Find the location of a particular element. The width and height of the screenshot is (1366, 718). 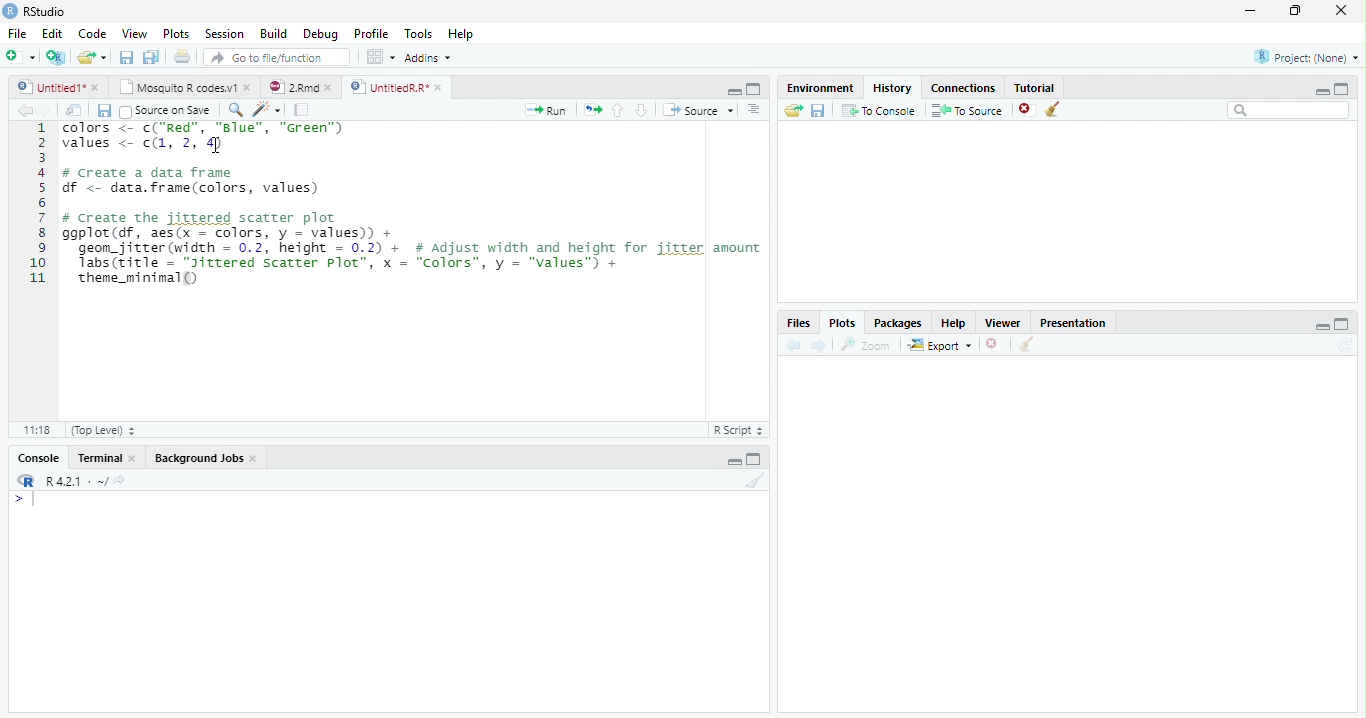

Presentation is located at coordinates (1072, 322).